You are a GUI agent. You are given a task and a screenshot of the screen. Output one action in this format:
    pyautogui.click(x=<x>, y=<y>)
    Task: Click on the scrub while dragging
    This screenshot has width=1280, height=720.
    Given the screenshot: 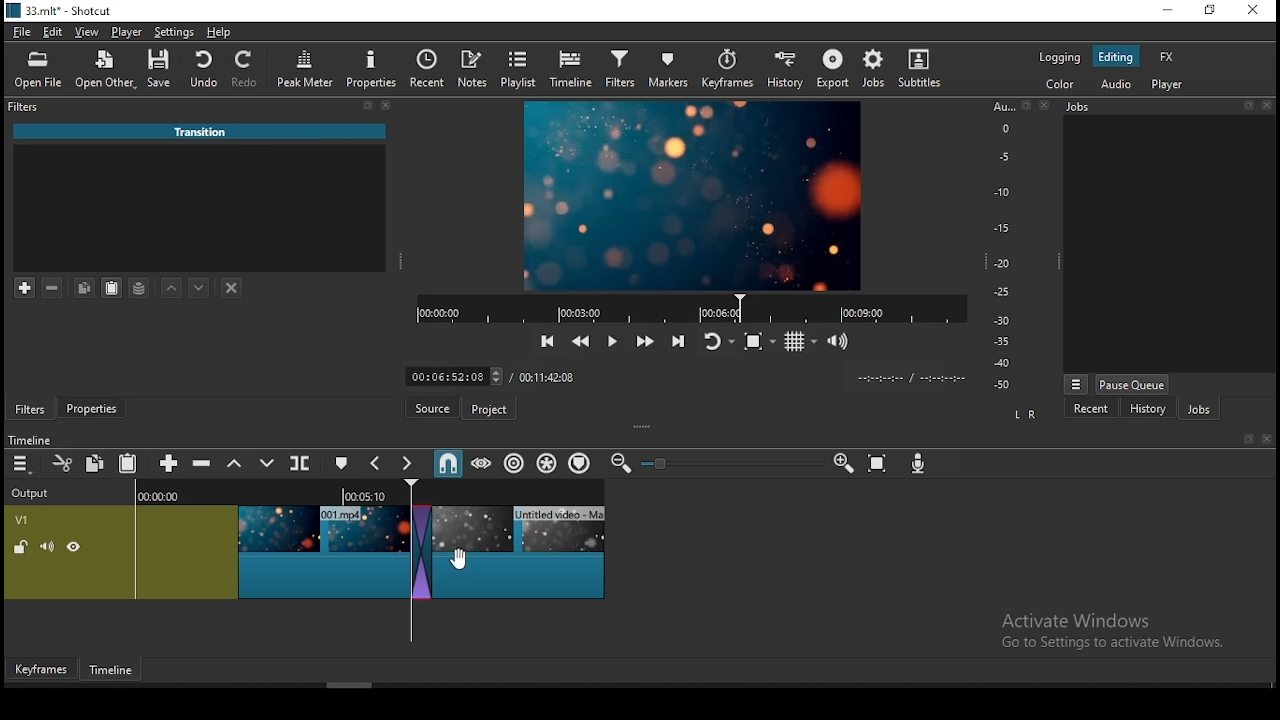 What is the action you would take?
    pyautogui.click(x=483, y=464)
    